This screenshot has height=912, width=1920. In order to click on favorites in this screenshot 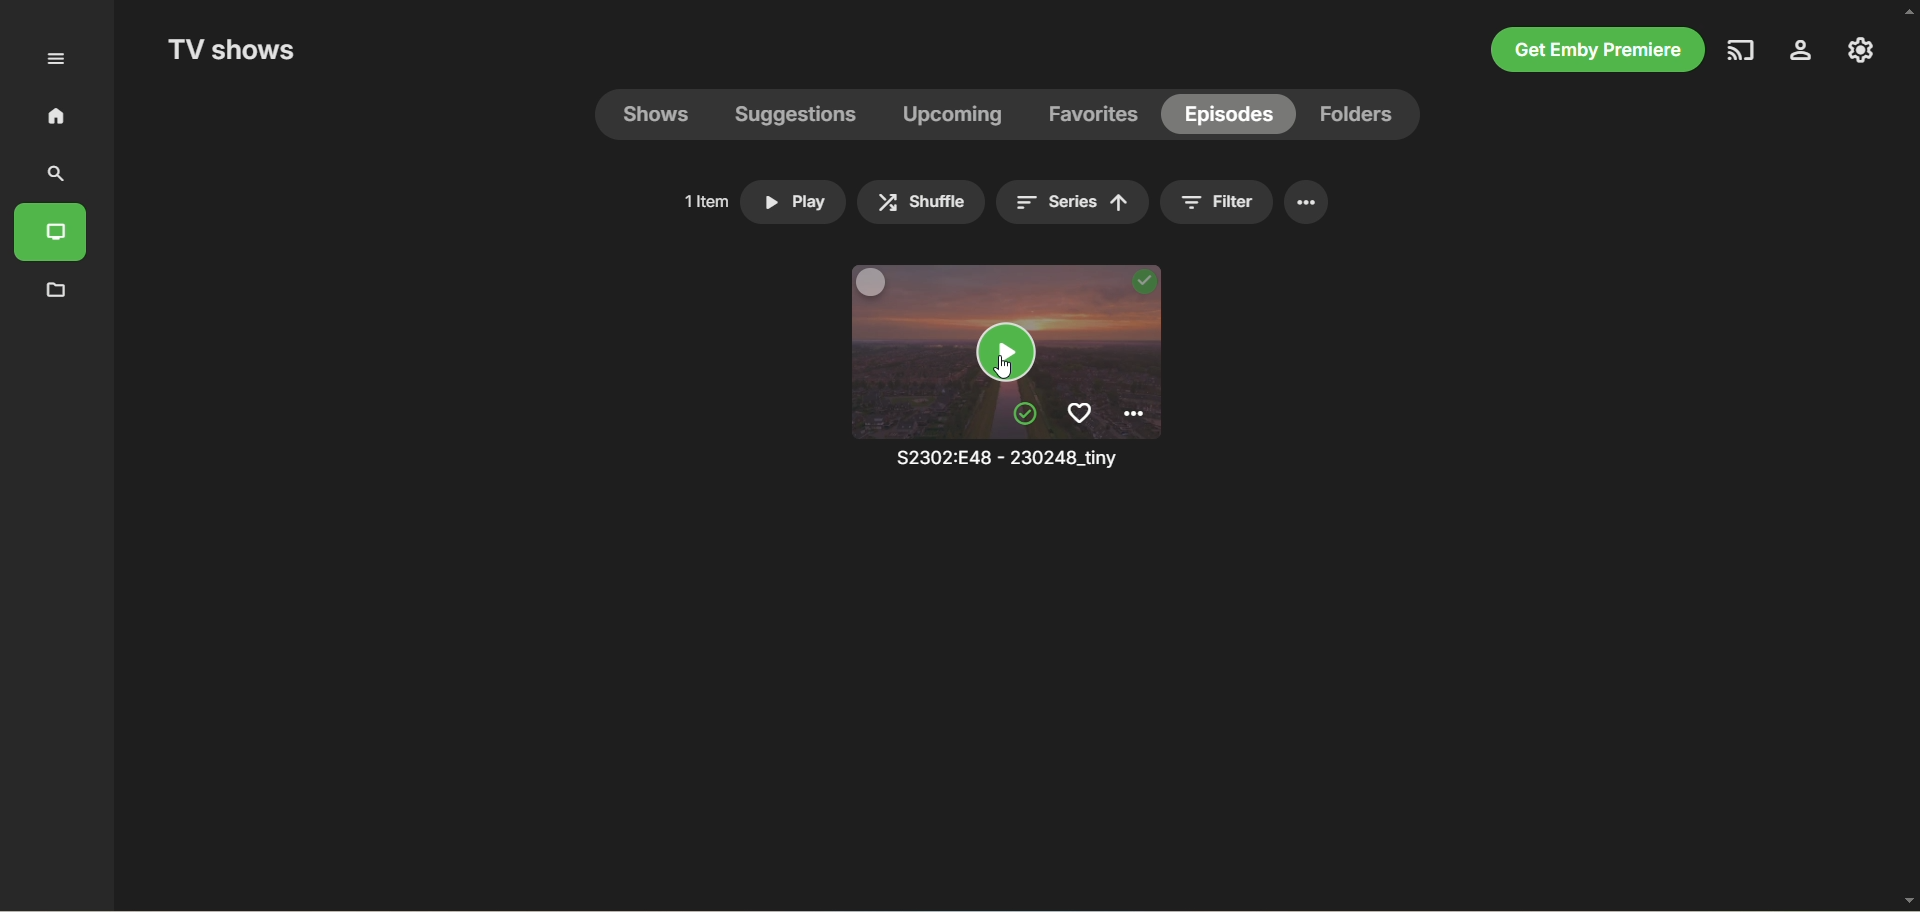, I will do `click(1091, 115)`.